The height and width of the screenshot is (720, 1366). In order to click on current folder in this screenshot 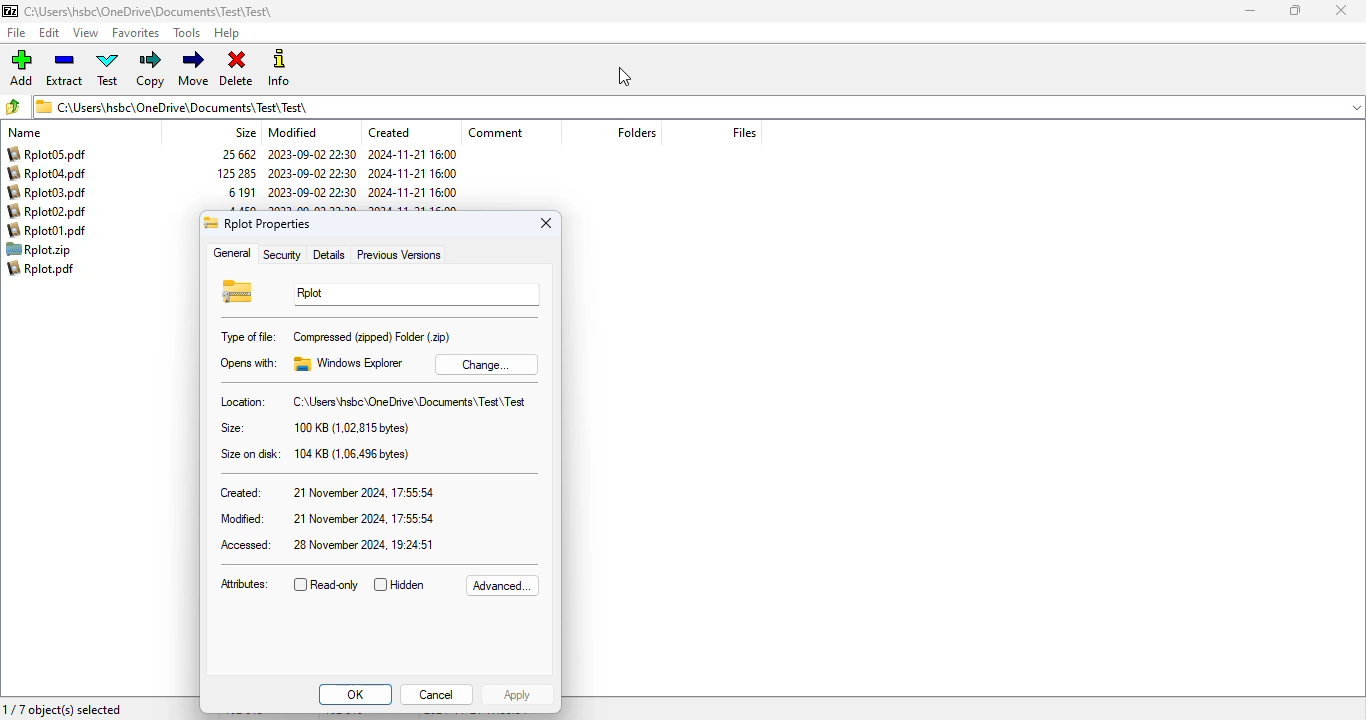, I will do `click(149, 11)`.